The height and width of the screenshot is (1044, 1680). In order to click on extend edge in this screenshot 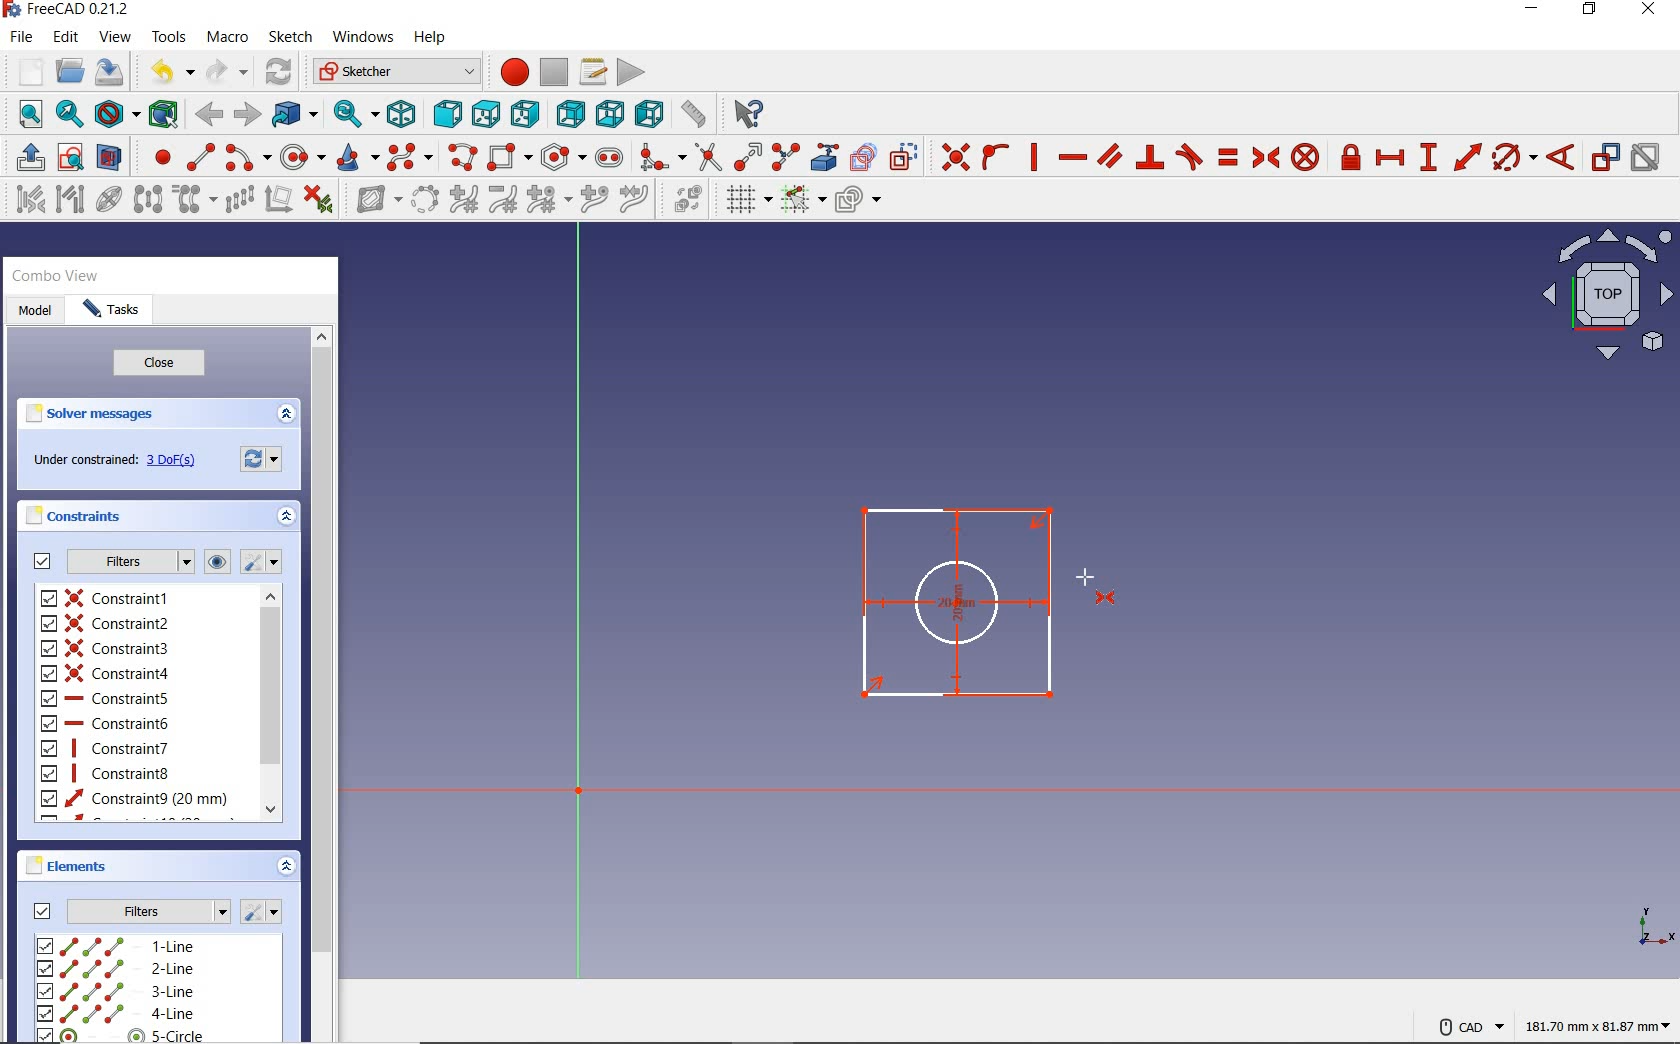, I will do `click(747, 155)`.